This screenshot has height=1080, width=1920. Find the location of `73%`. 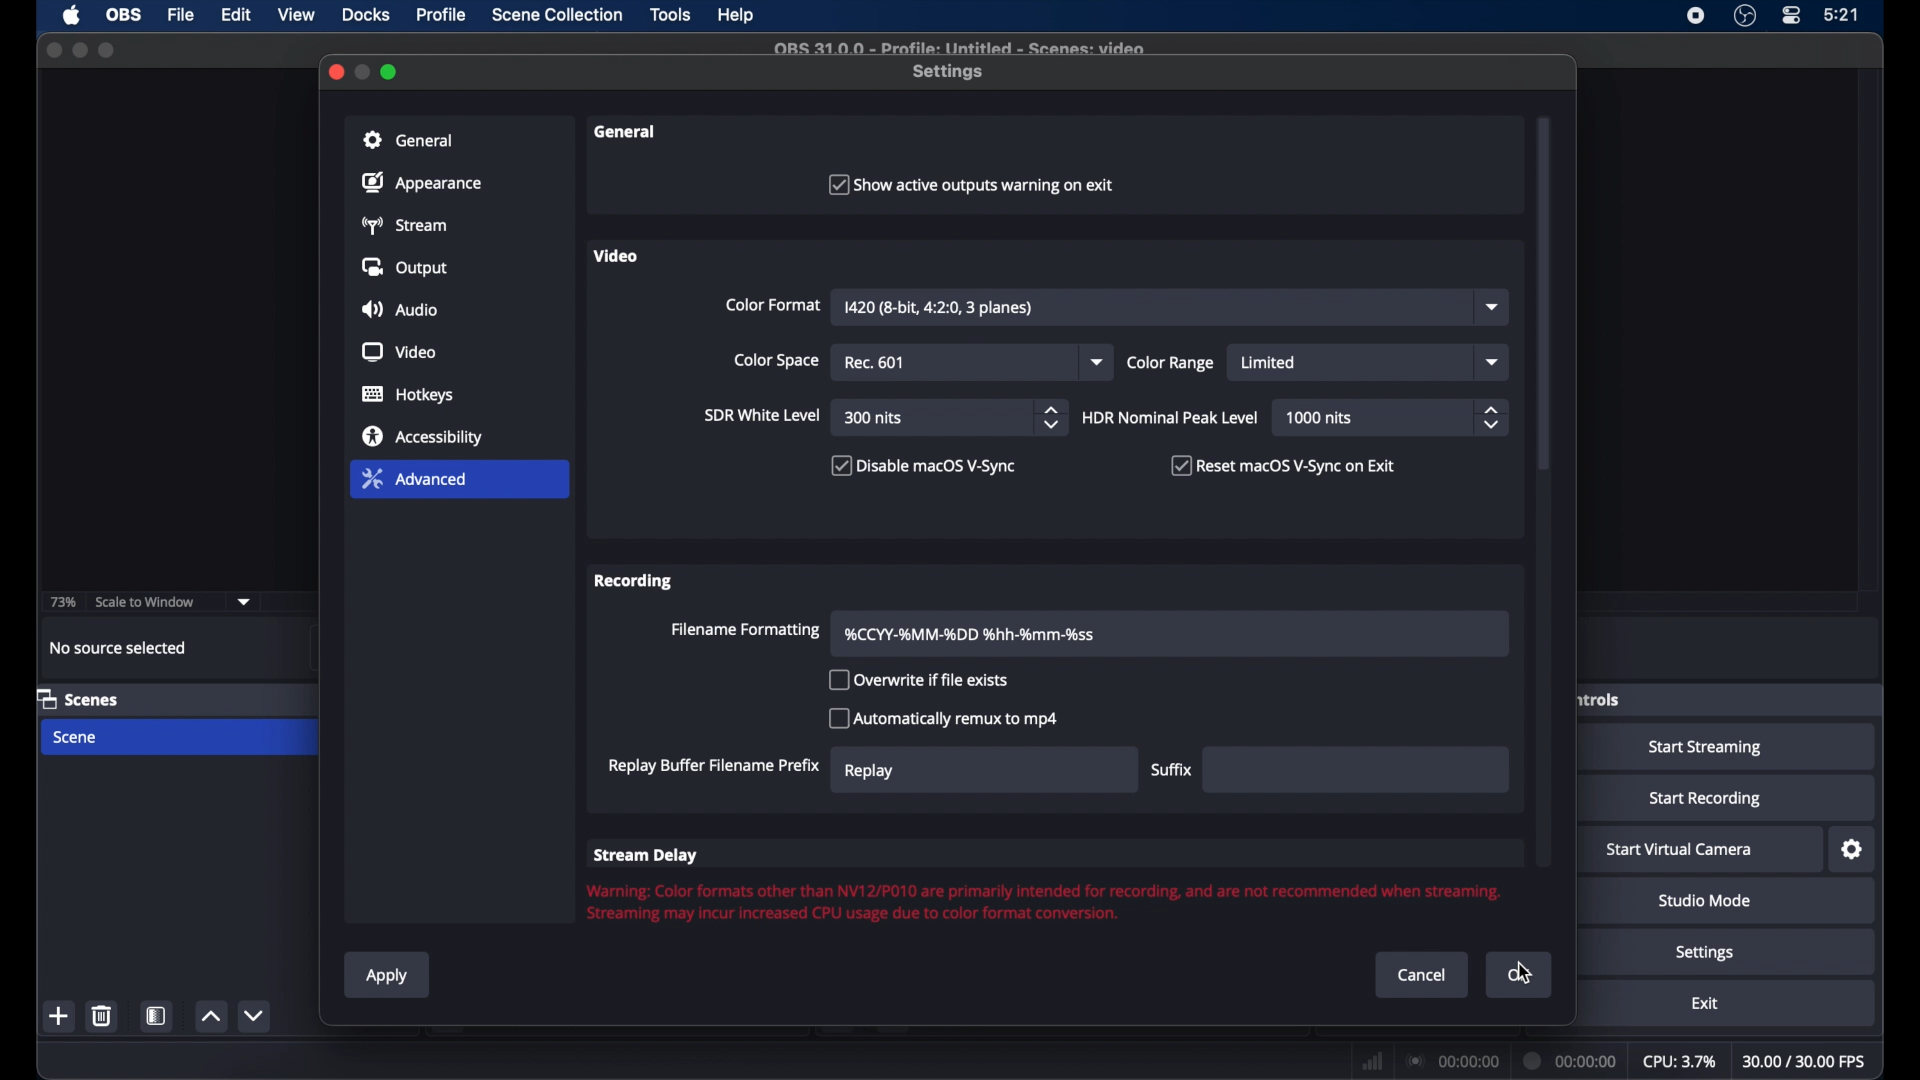

73% is located at coordinates (62, 602).